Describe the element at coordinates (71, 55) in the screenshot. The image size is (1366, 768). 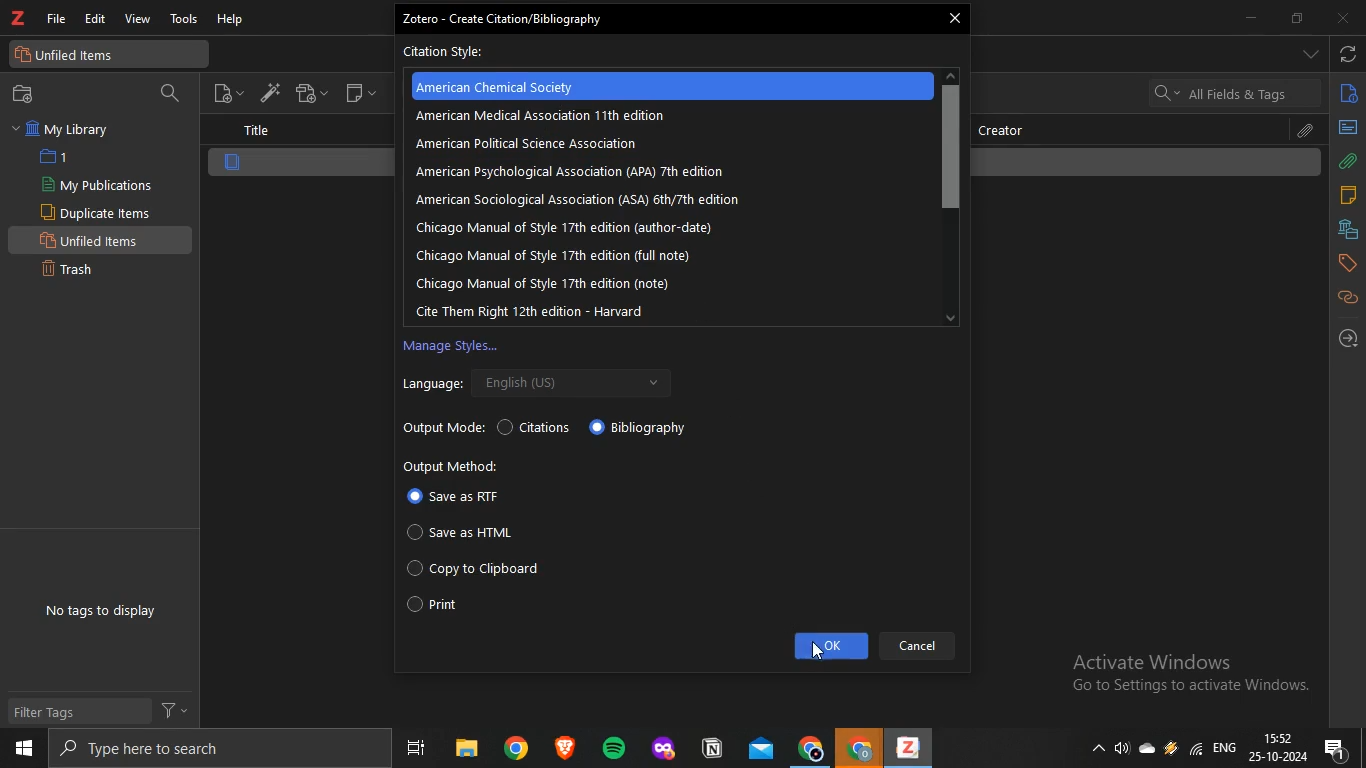
I see `unfiled items` at that location.